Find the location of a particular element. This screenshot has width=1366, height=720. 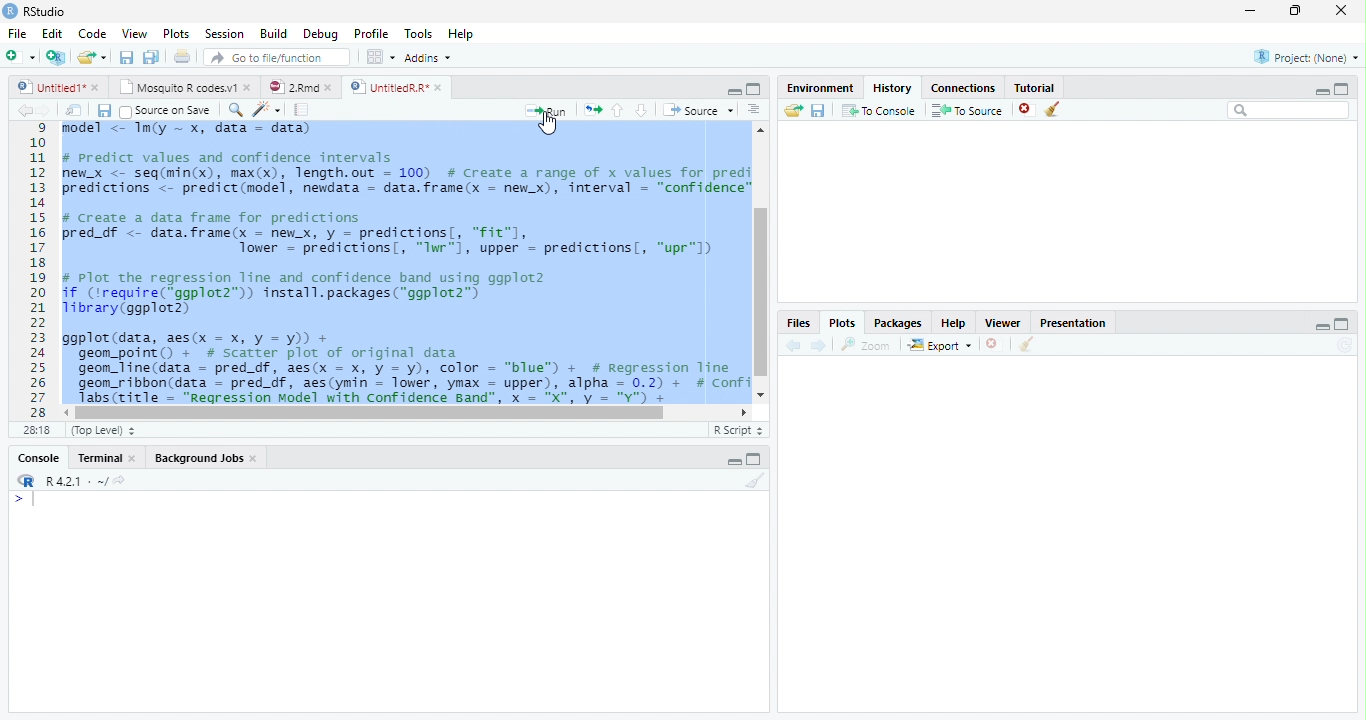

Maximize is located at coordinates (755, 459).